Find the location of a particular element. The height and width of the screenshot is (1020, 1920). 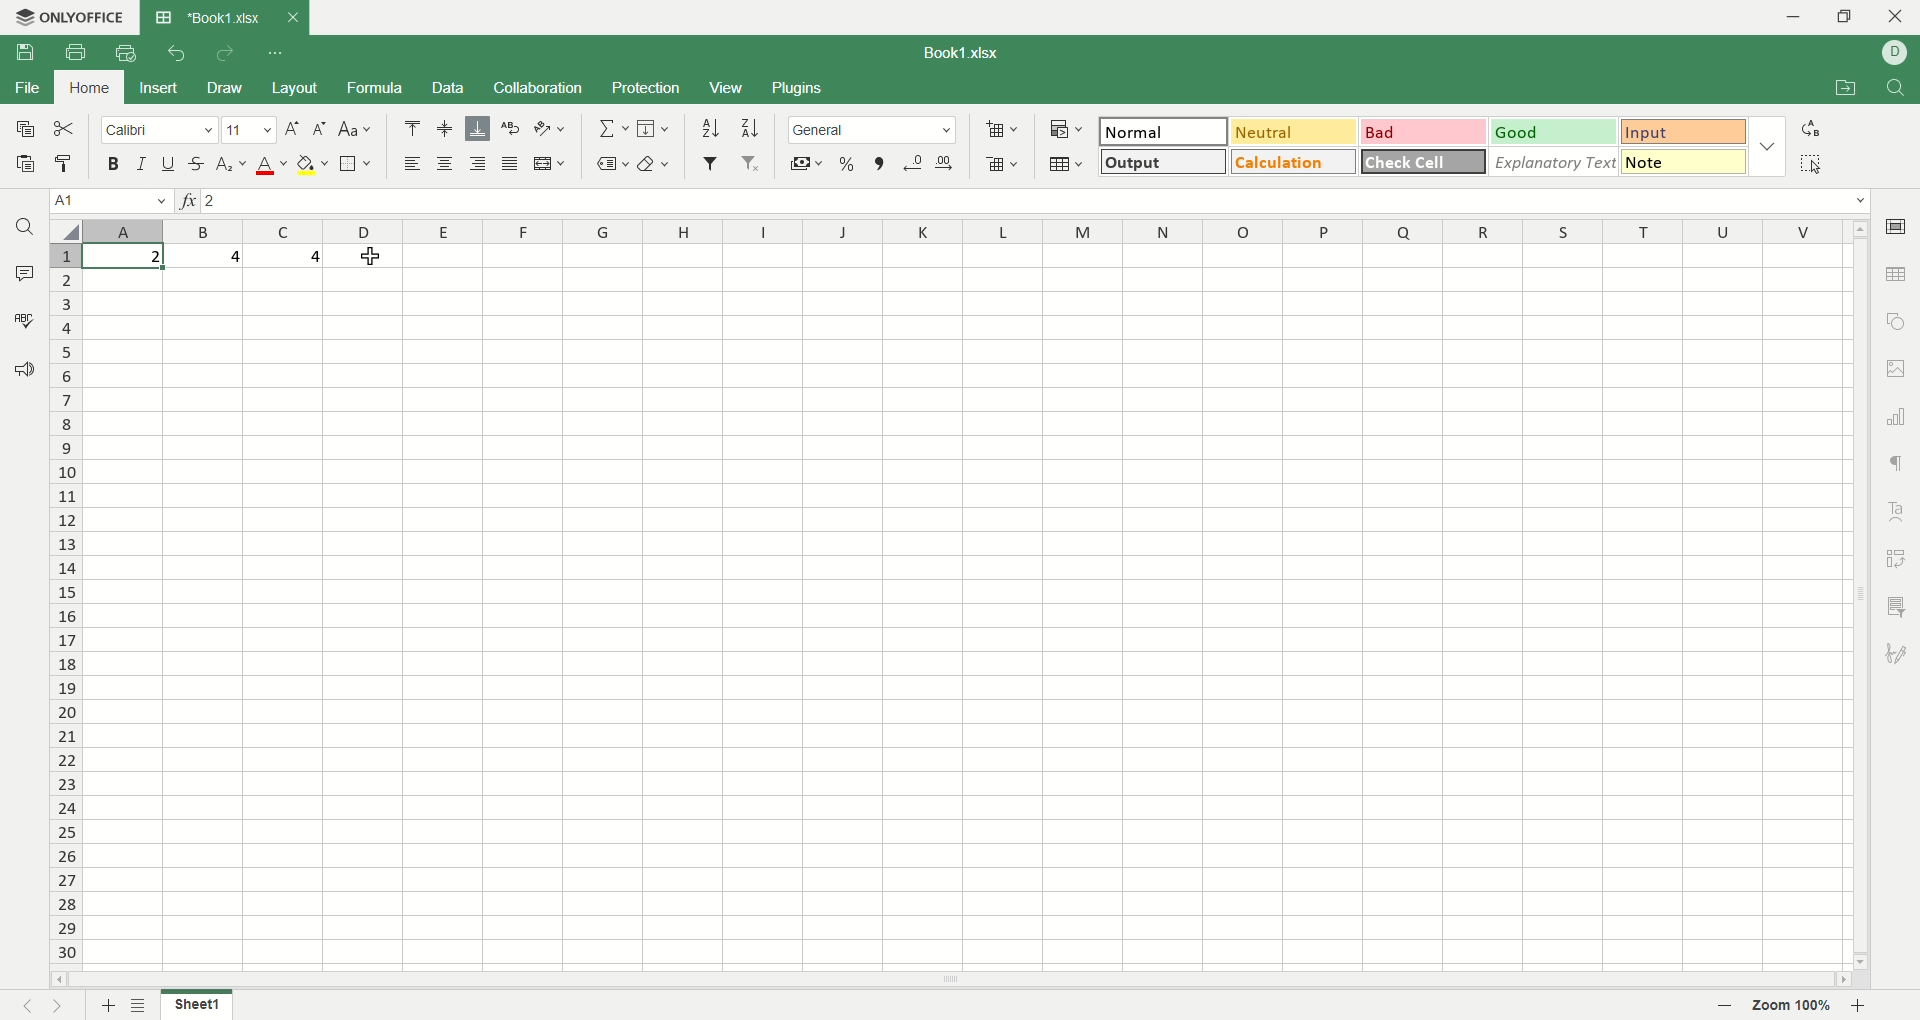

redo is located at coordinates (225, 56).